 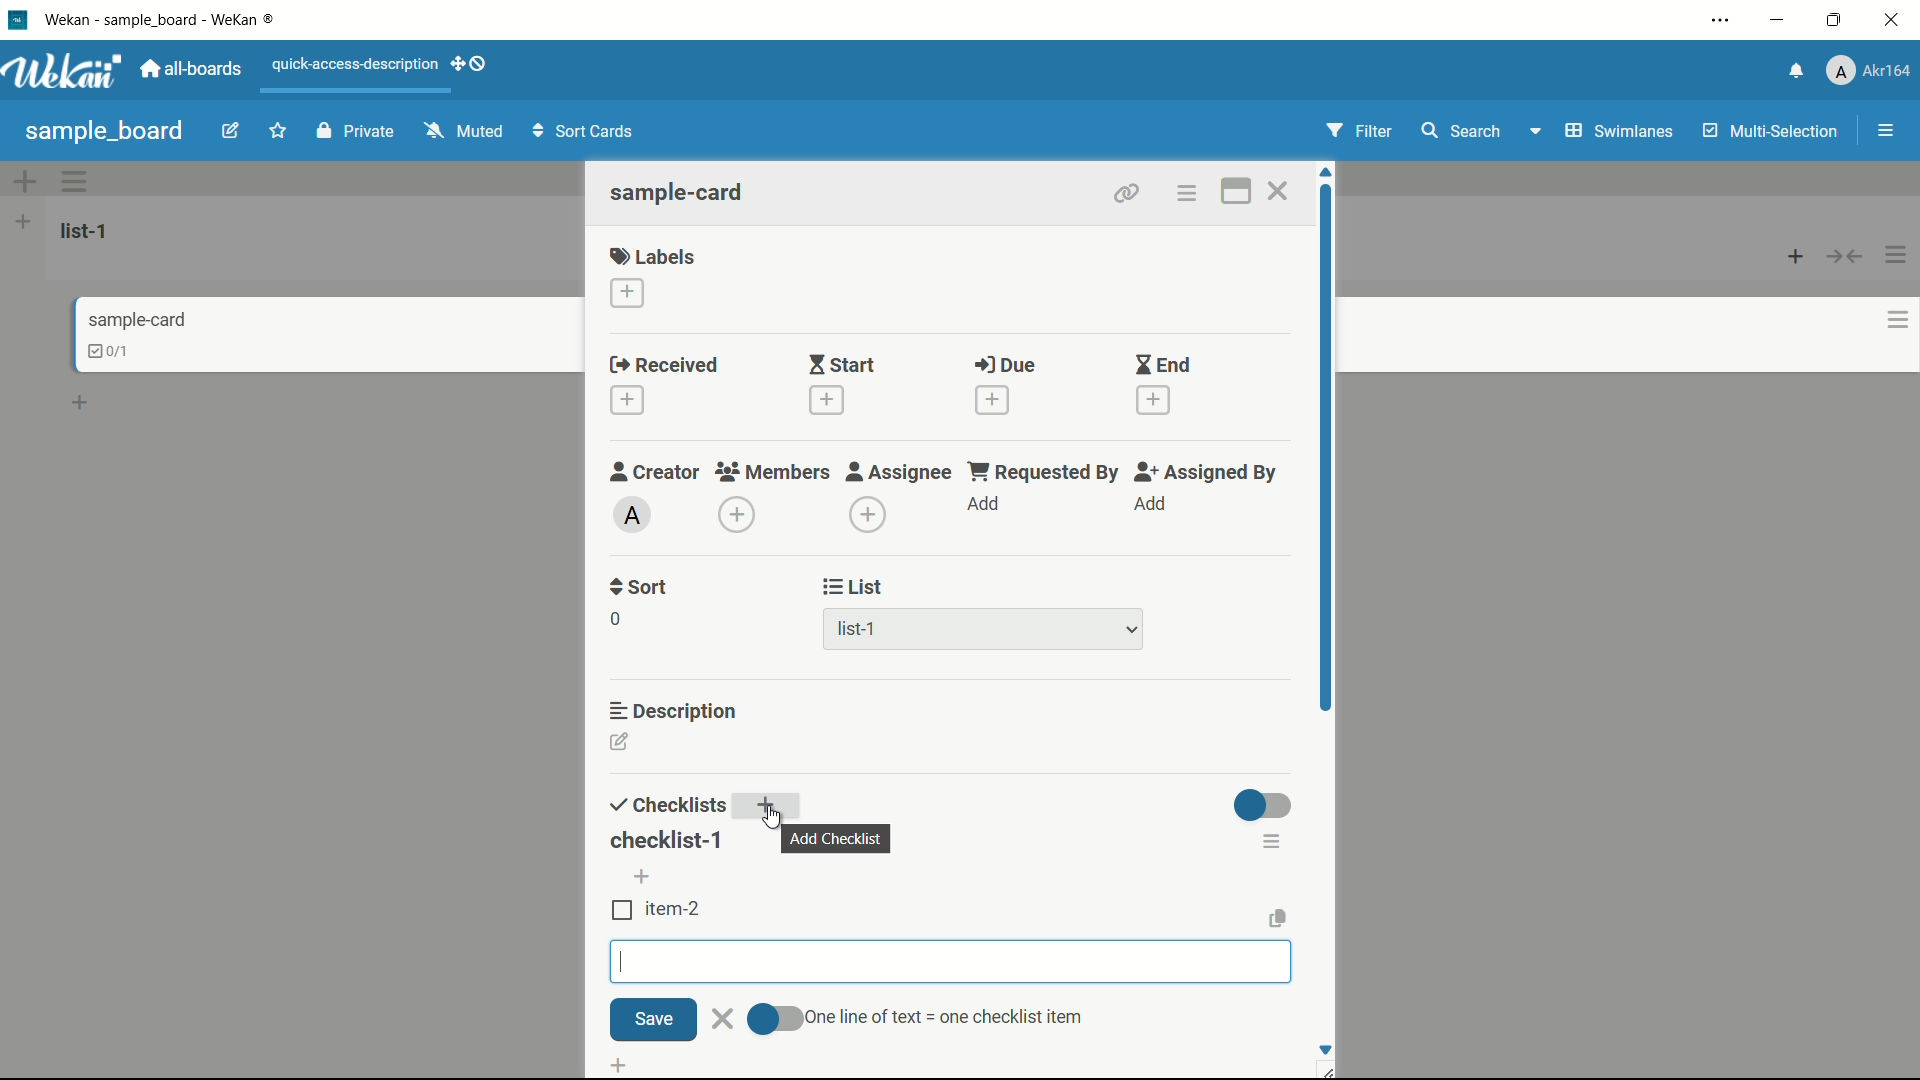 I want to click on card name, so click(x=137, y=319).